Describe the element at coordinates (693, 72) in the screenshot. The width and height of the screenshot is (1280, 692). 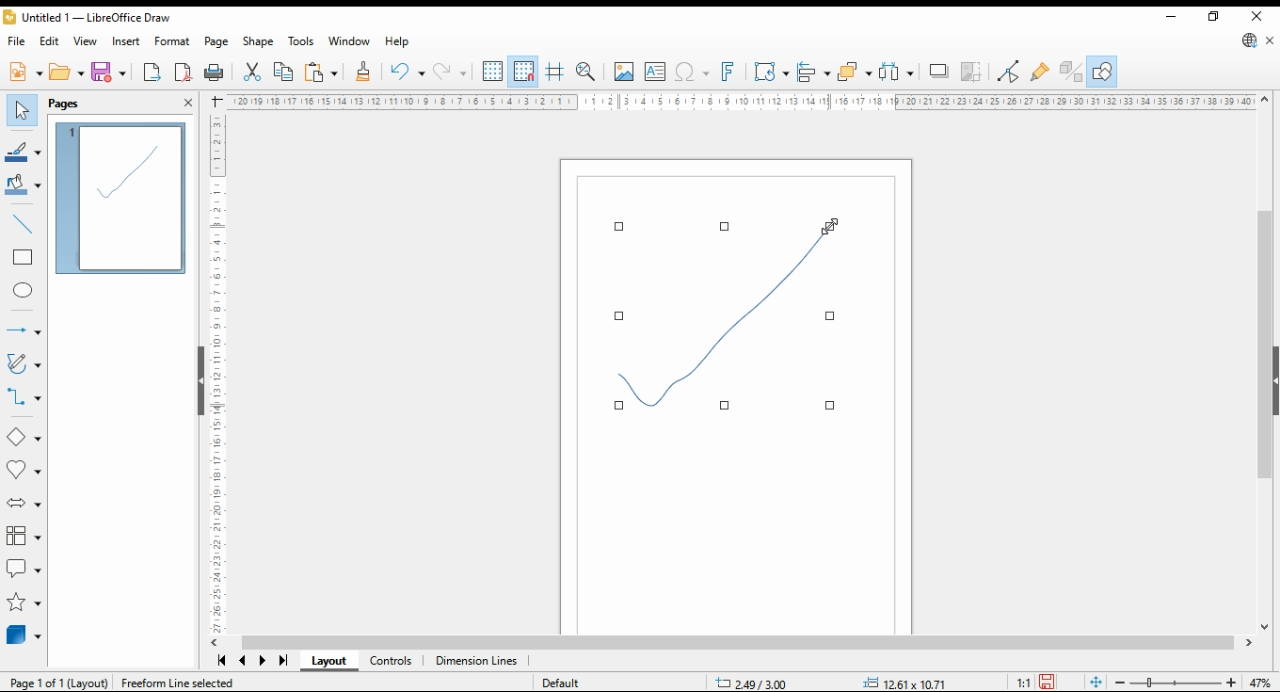
I see `insert special character` at that location.